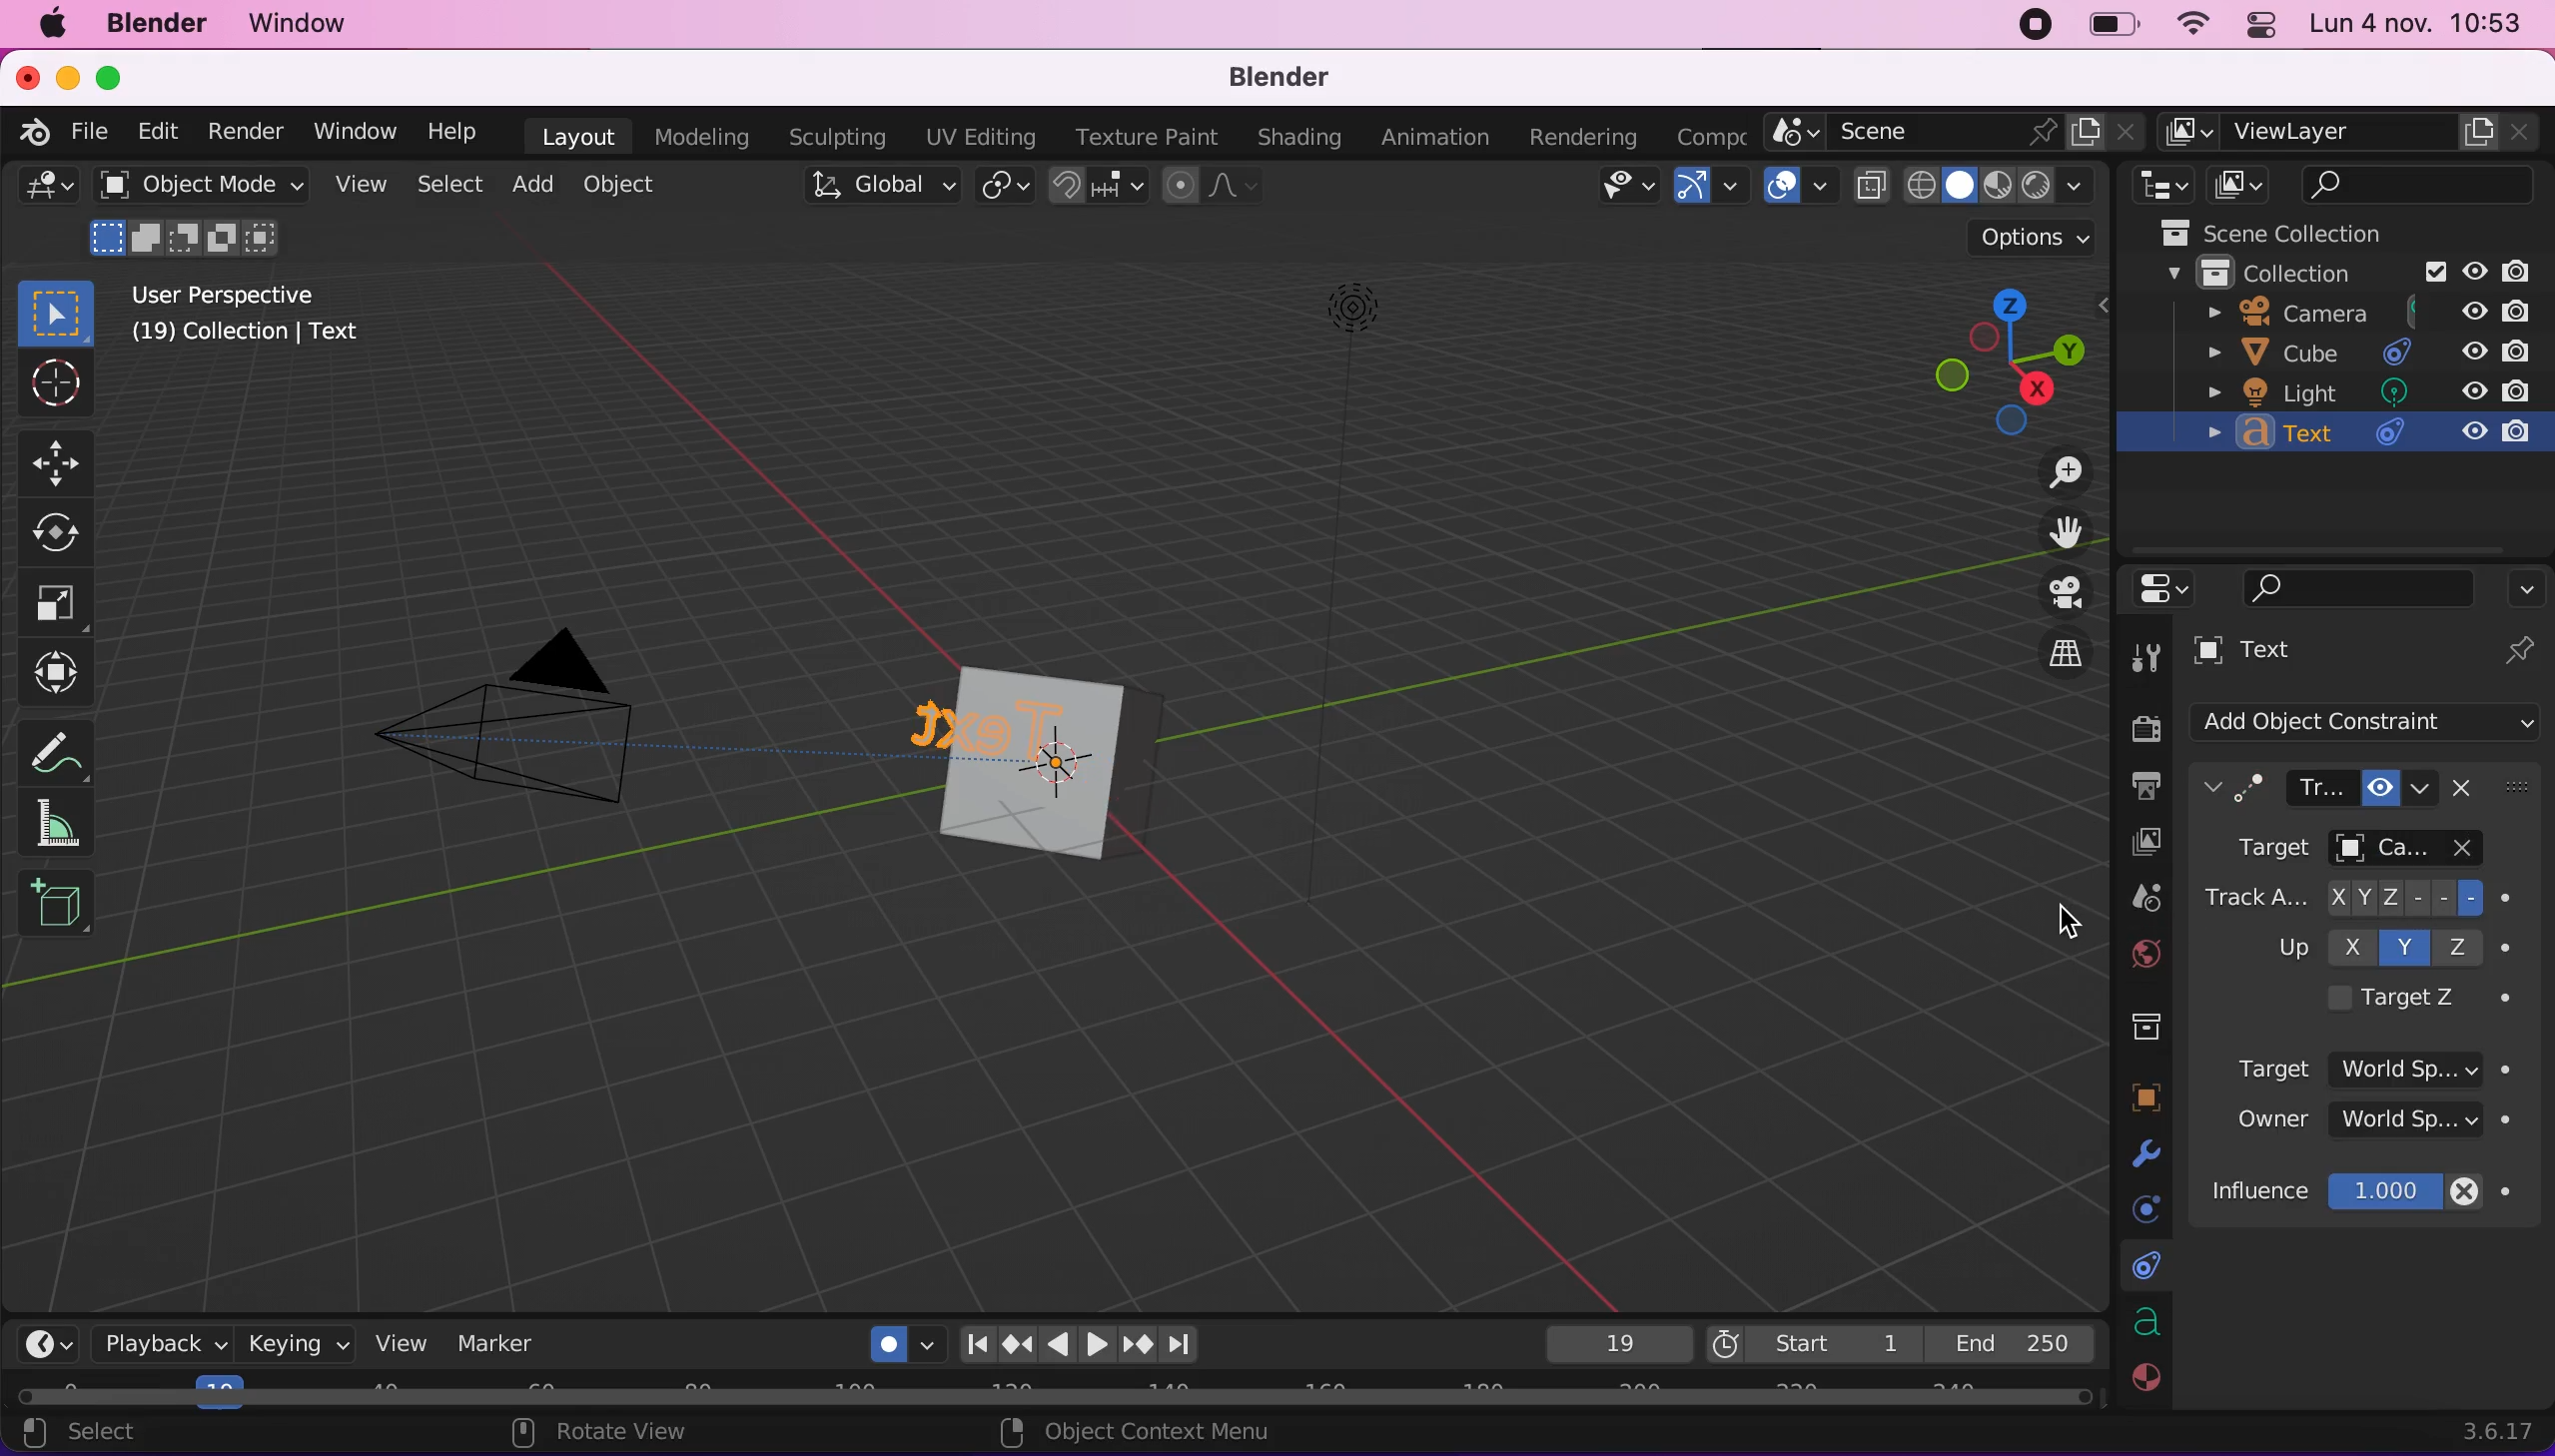 The image size is (2555, 1456). Describe the element at coordinates (1614, 187) in the screenshot. I see `view object types` at that location.